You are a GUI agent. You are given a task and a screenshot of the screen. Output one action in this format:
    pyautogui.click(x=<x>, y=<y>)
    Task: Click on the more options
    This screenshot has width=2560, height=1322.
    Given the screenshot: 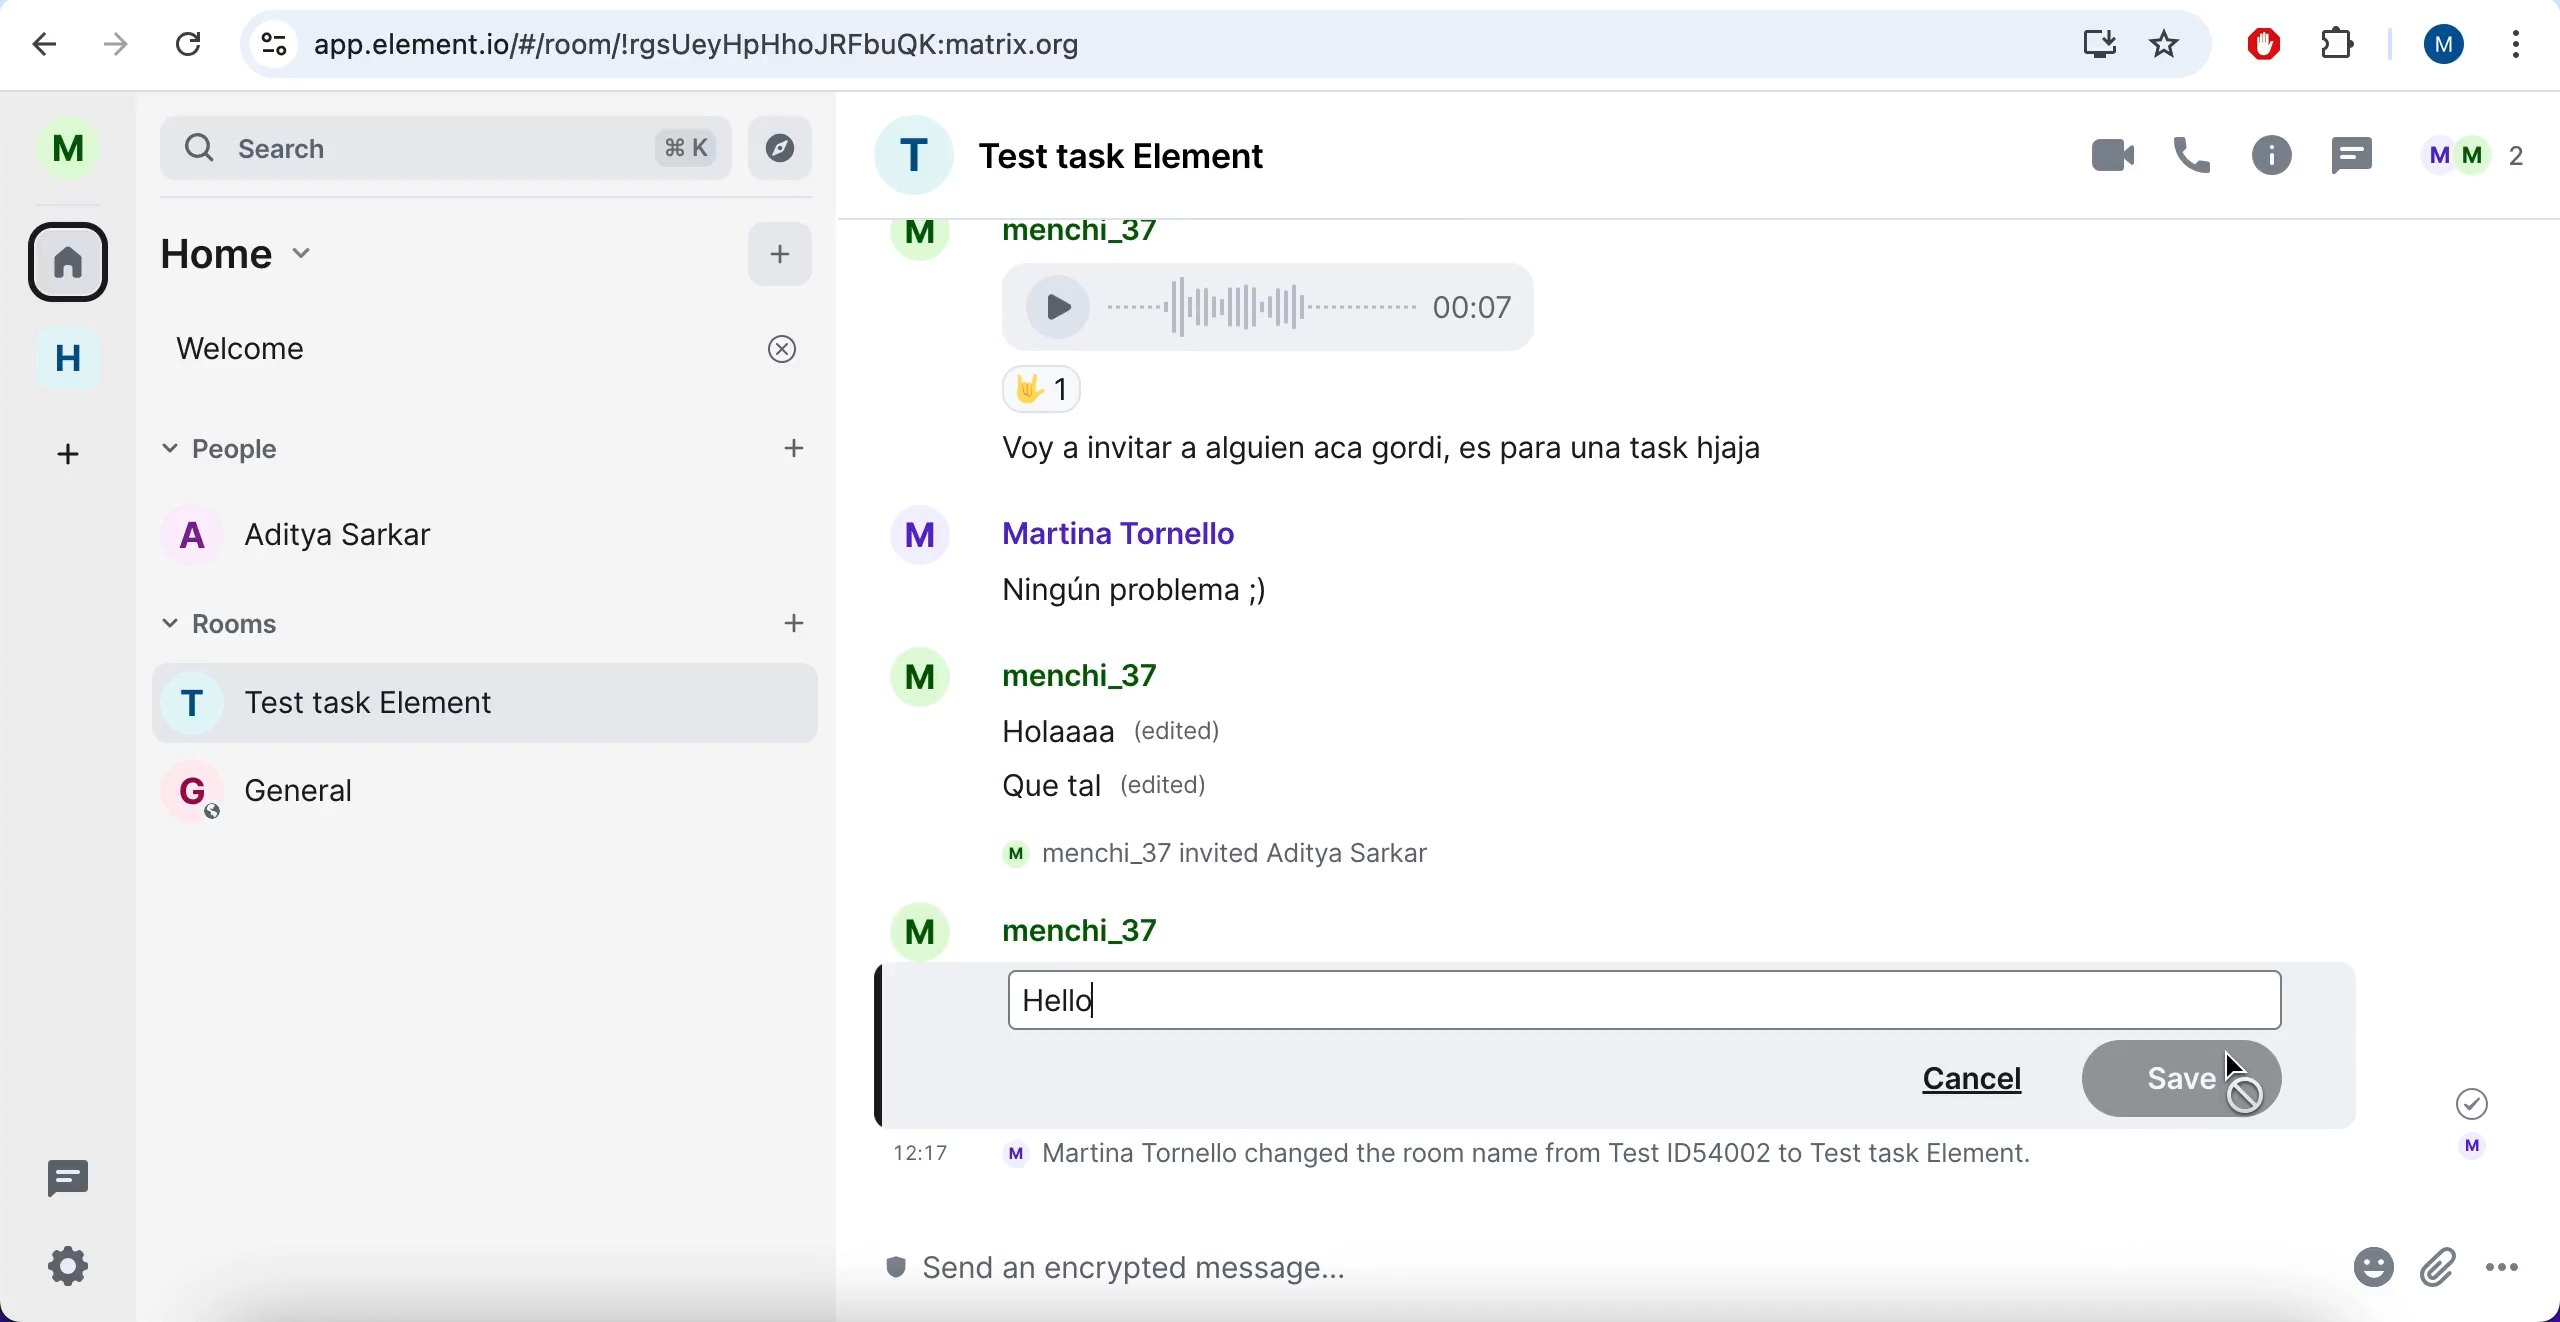 What is the action you would take?
    pyautogui.click(x=2507, y=47)
    